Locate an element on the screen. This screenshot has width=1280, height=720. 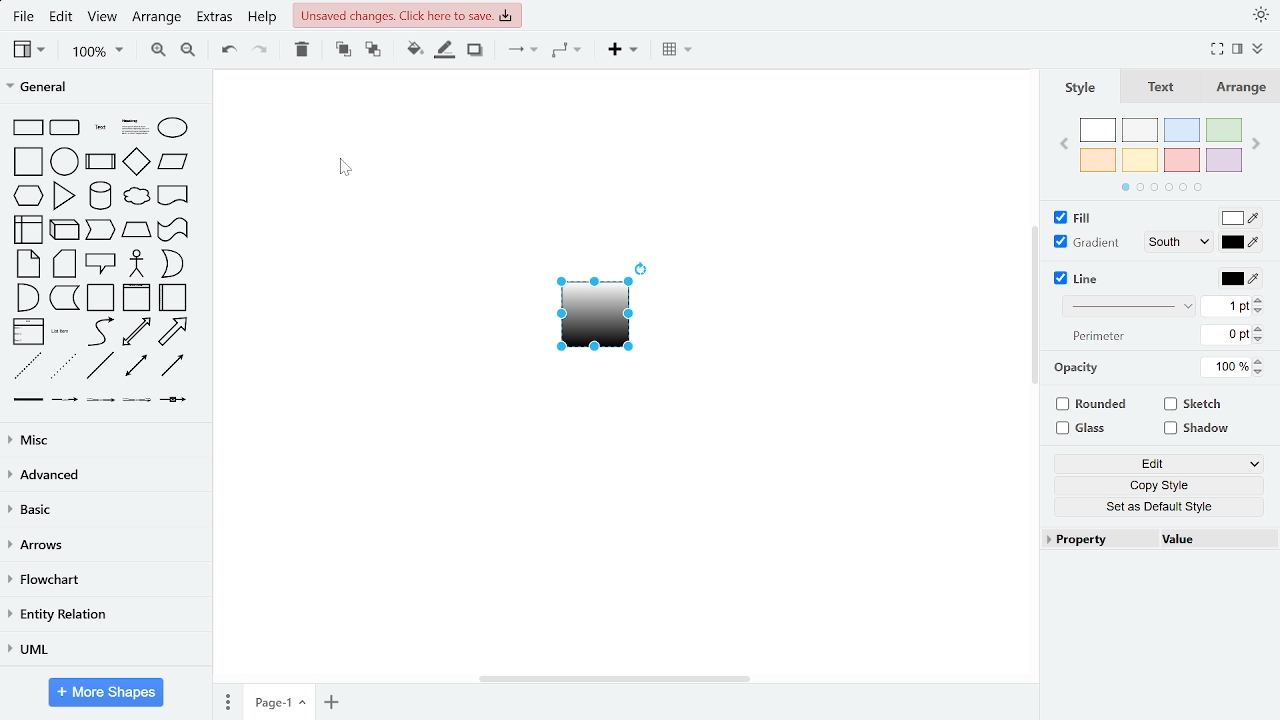
 is located at coordinates (174, 400).